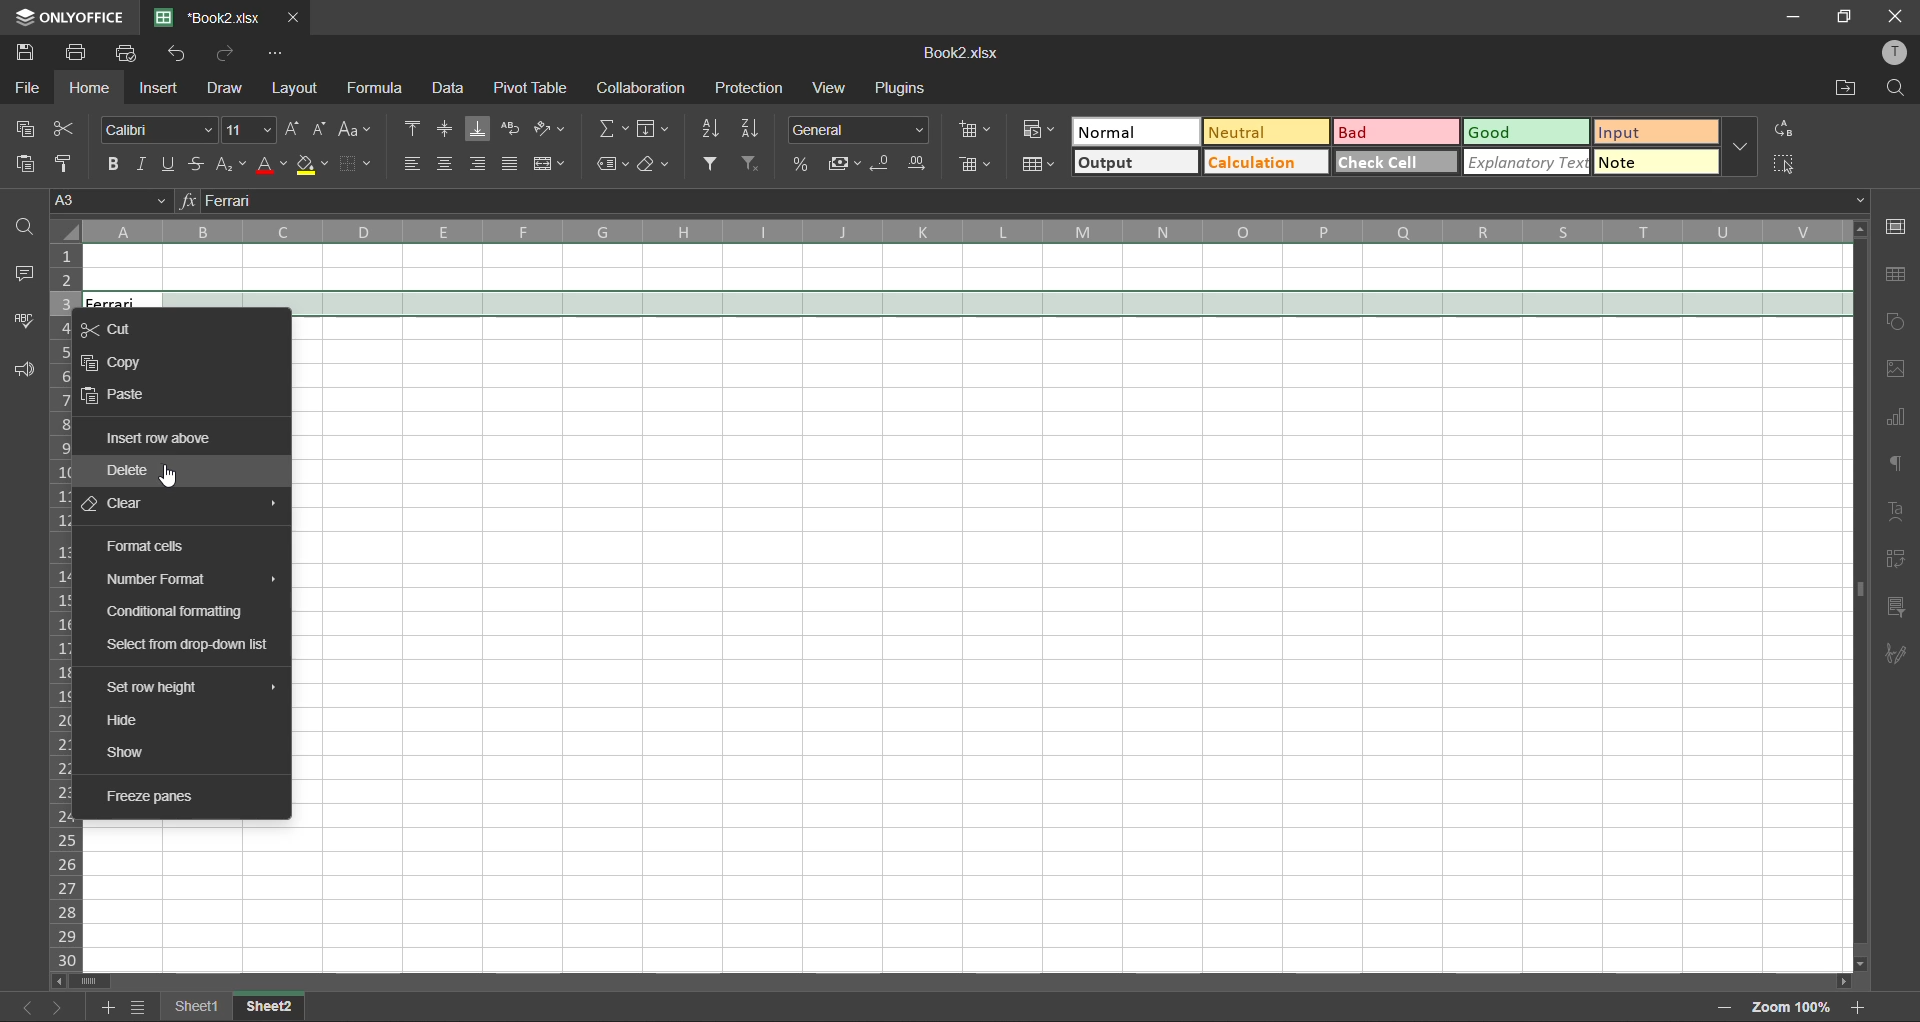 This screenshot has width=1920, height=1022. I want to click on paste, so click(113, 394).